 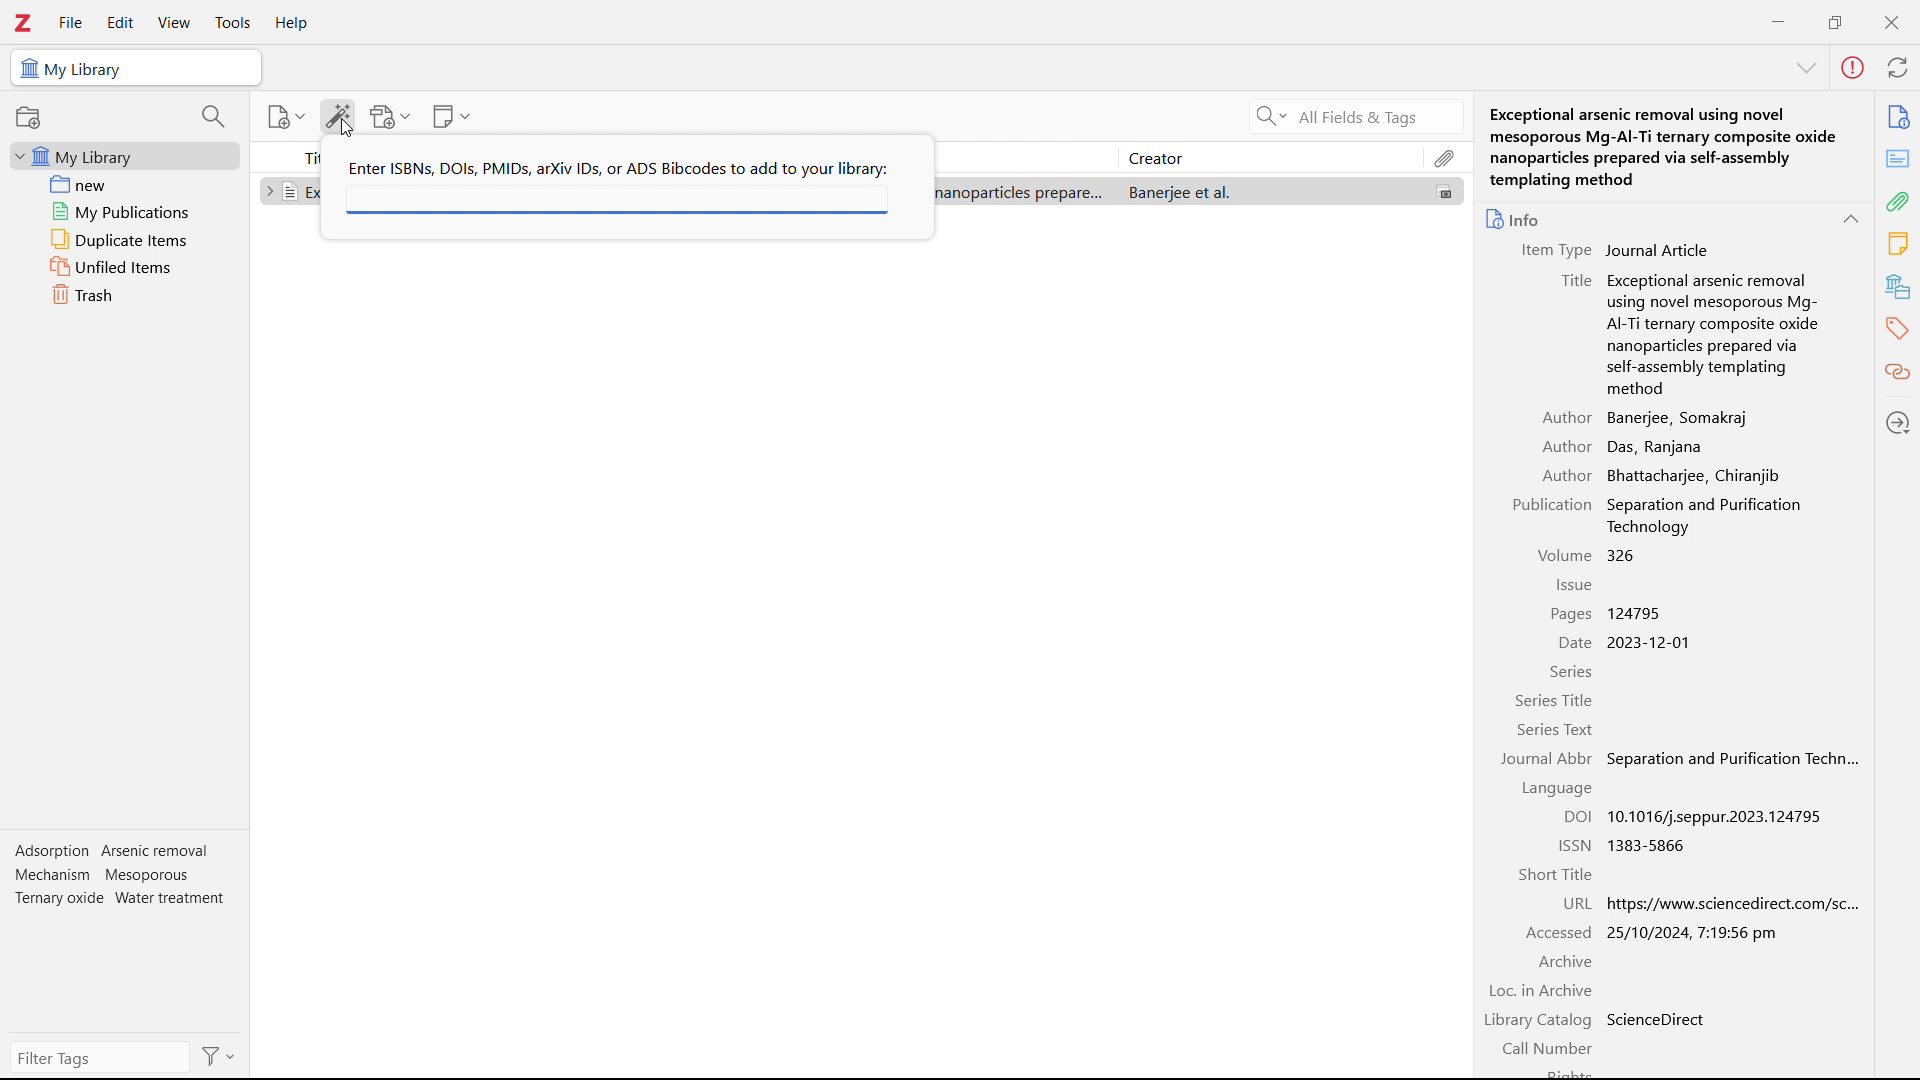 I want to click on Call number, so click(x=1551, y=1050).